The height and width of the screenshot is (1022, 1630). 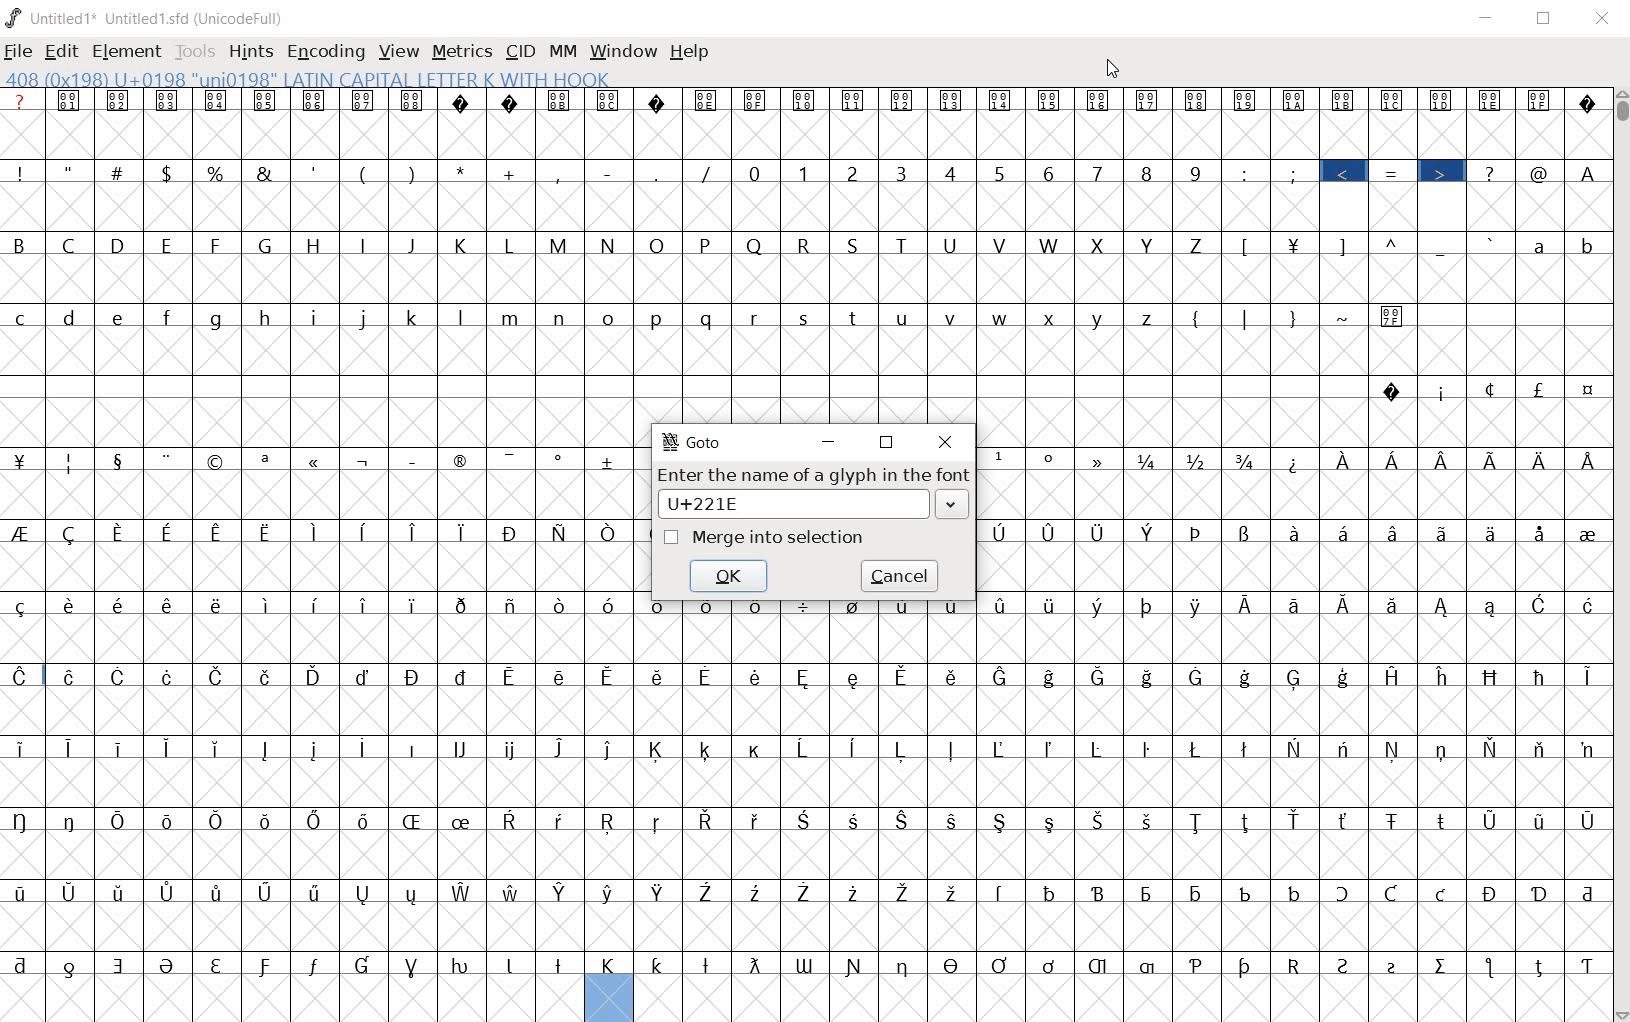 What do you see at coordinates (1287, 493) in the screenshot?
I see `` at bounding box center [1287, 493].